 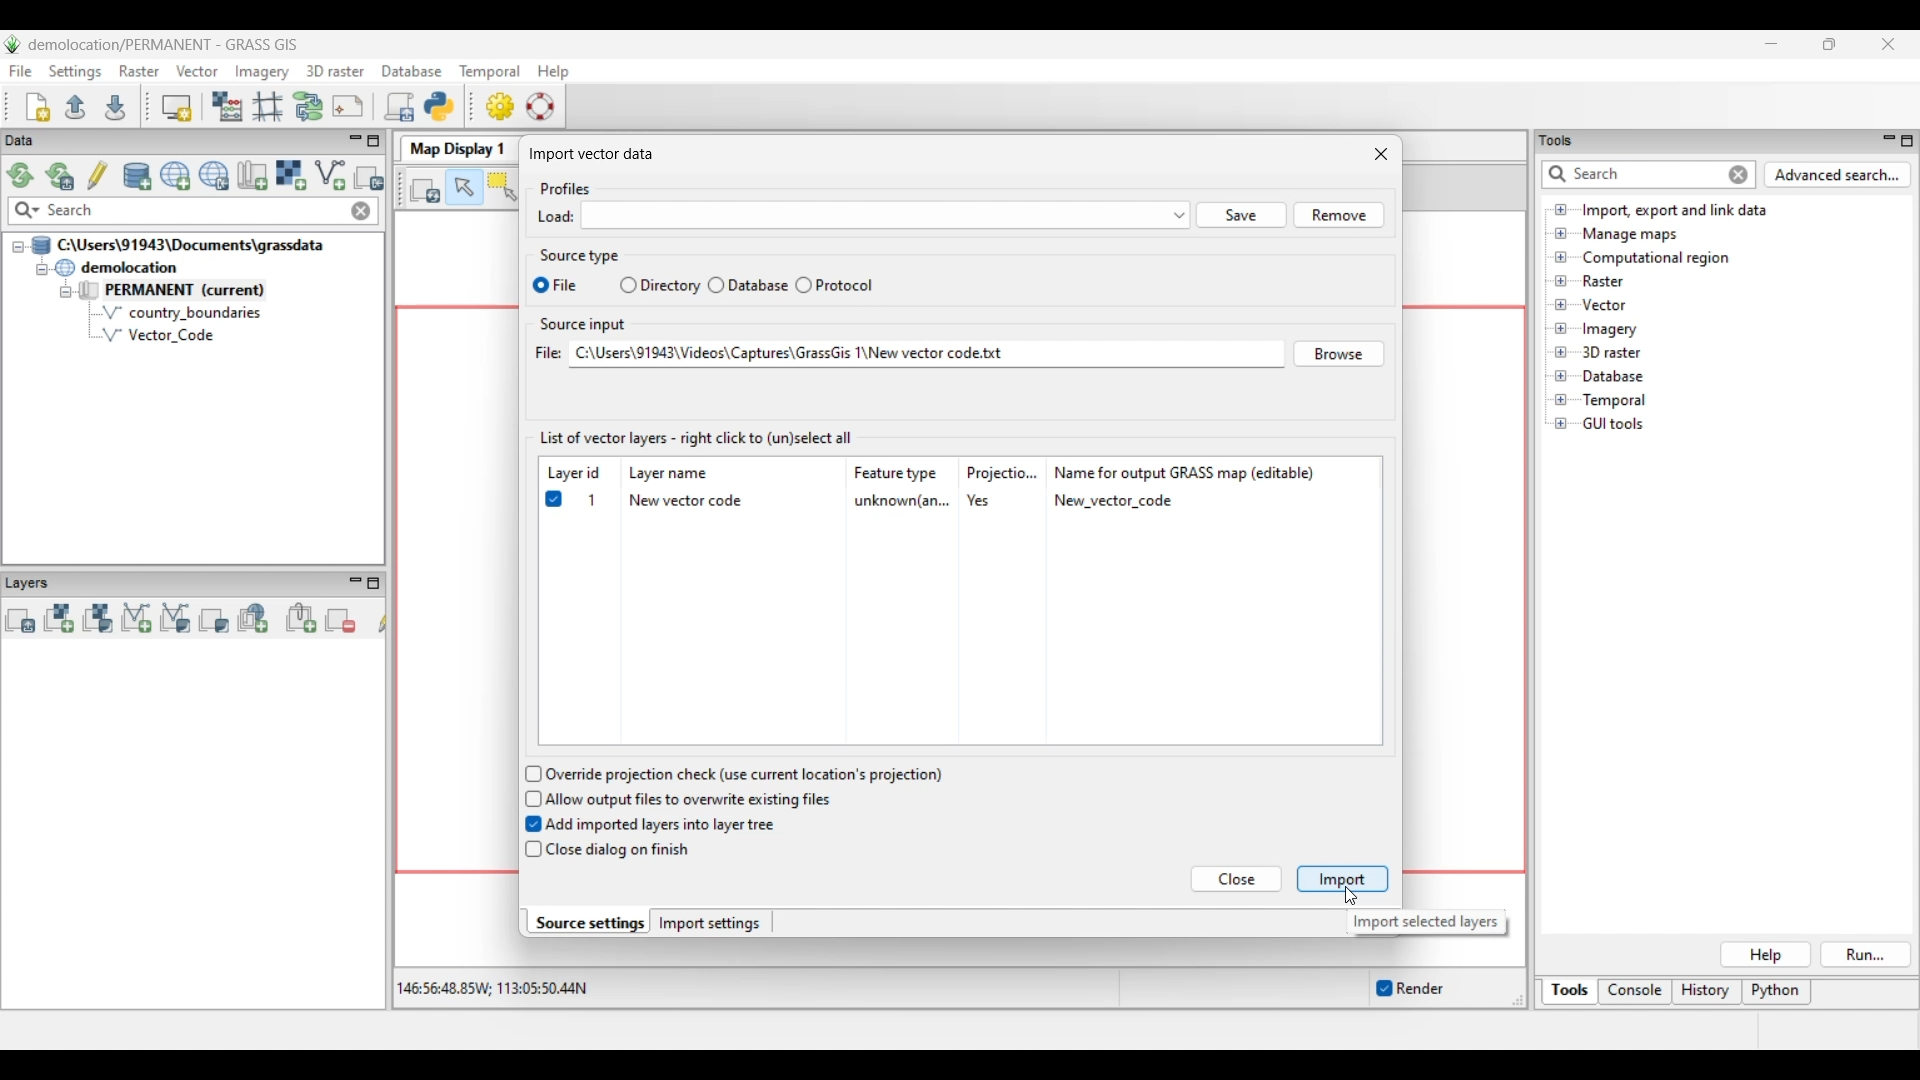 I want to click on Profiles, so click(x=567, y=187).